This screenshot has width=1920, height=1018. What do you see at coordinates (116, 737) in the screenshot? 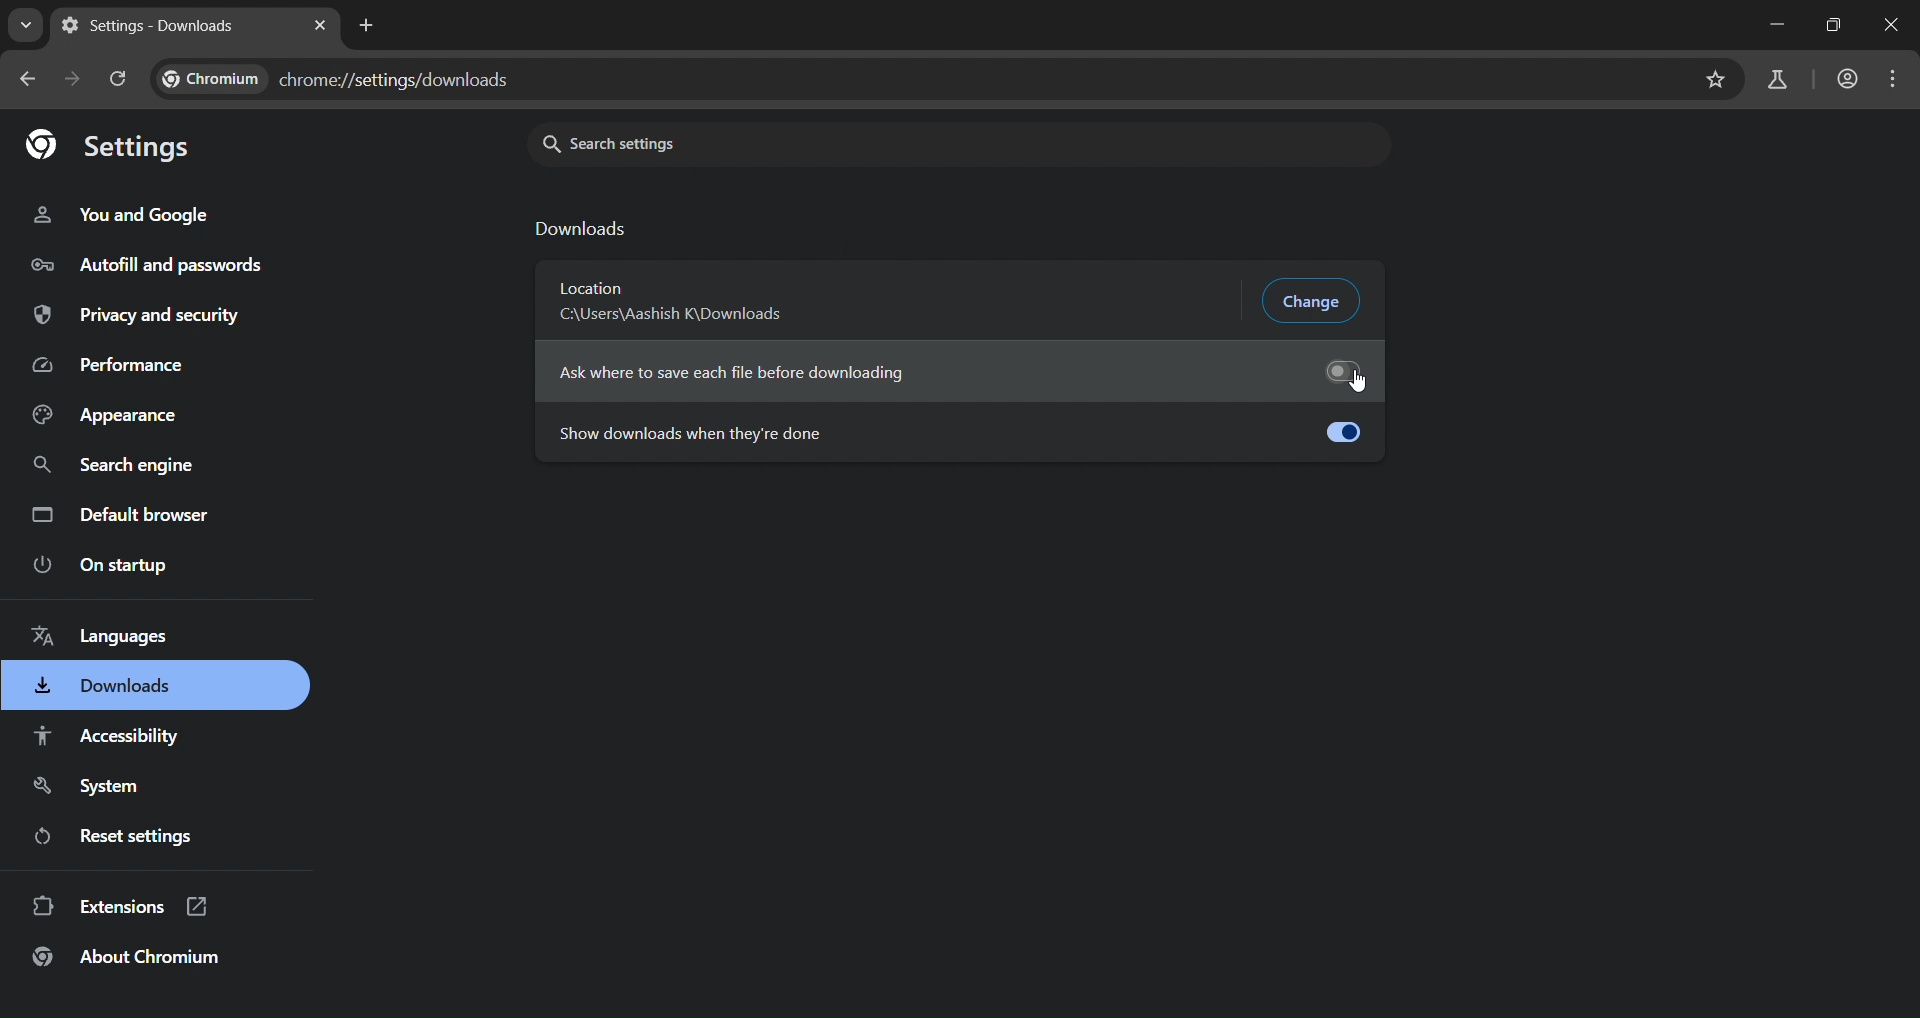
I see `accessibility` at bounding box center [116, 737].